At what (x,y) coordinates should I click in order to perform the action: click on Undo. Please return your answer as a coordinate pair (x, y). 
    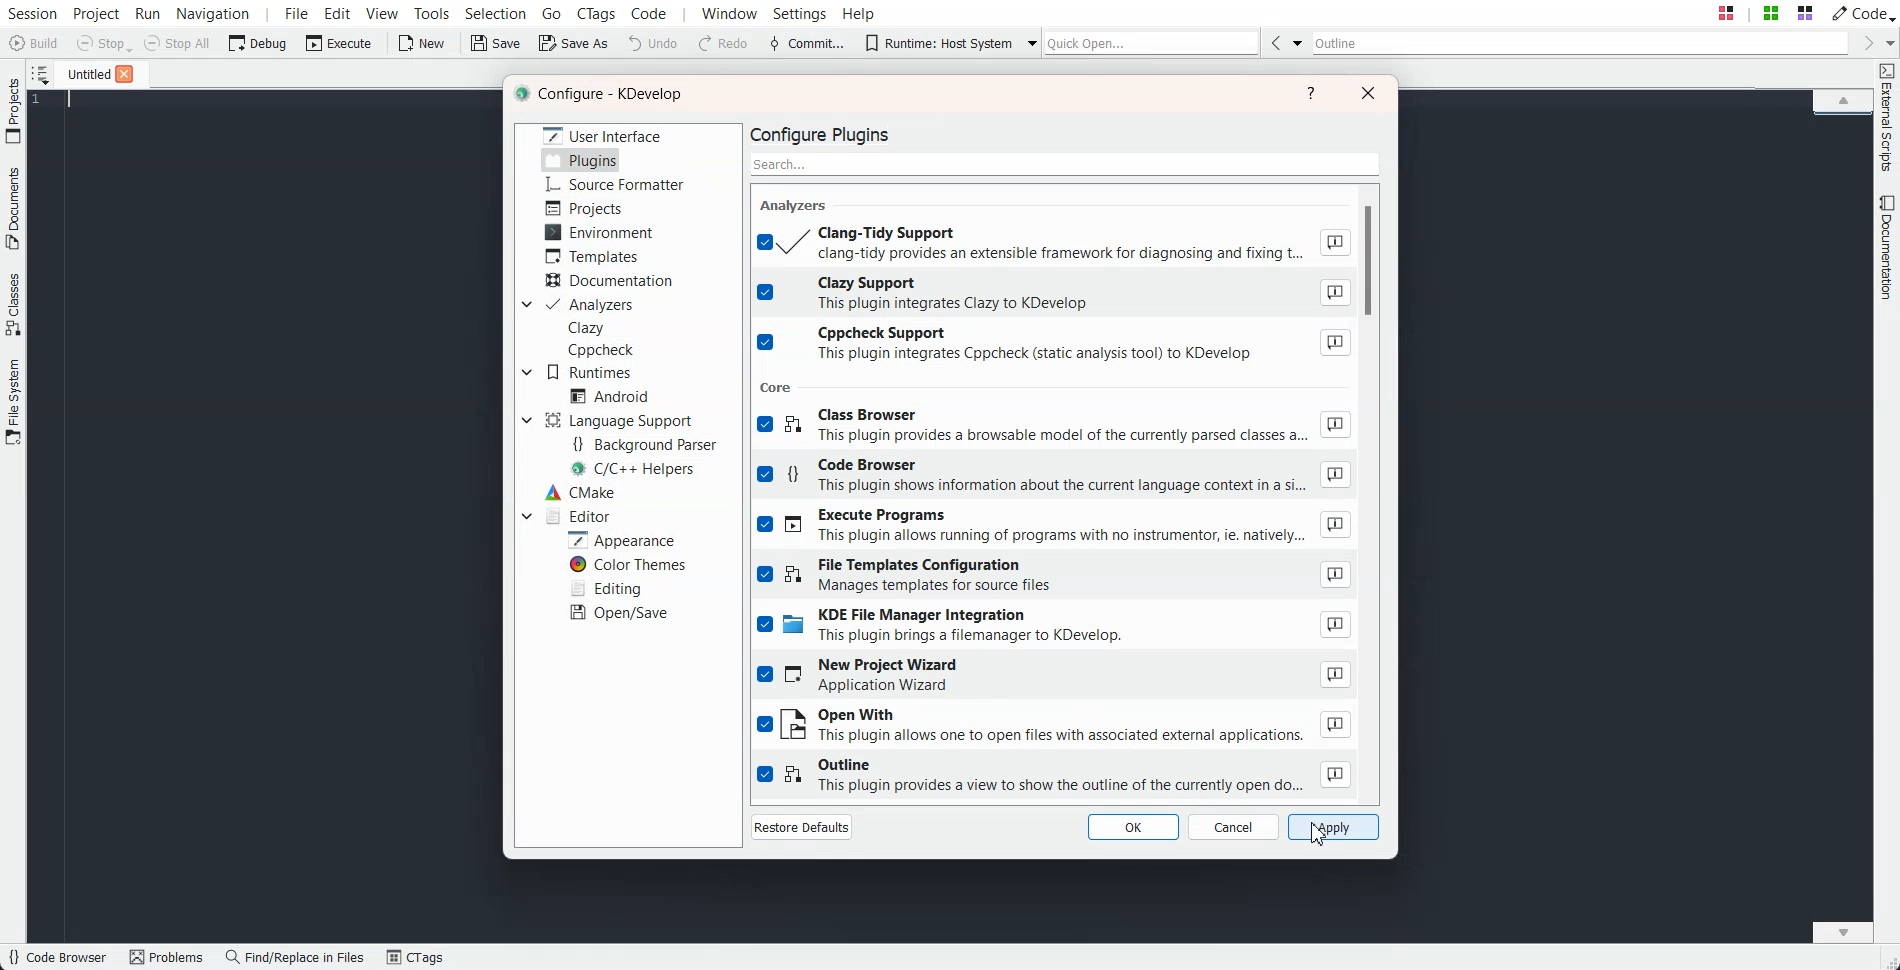
    Looking at the image, I should click on (653, 42).